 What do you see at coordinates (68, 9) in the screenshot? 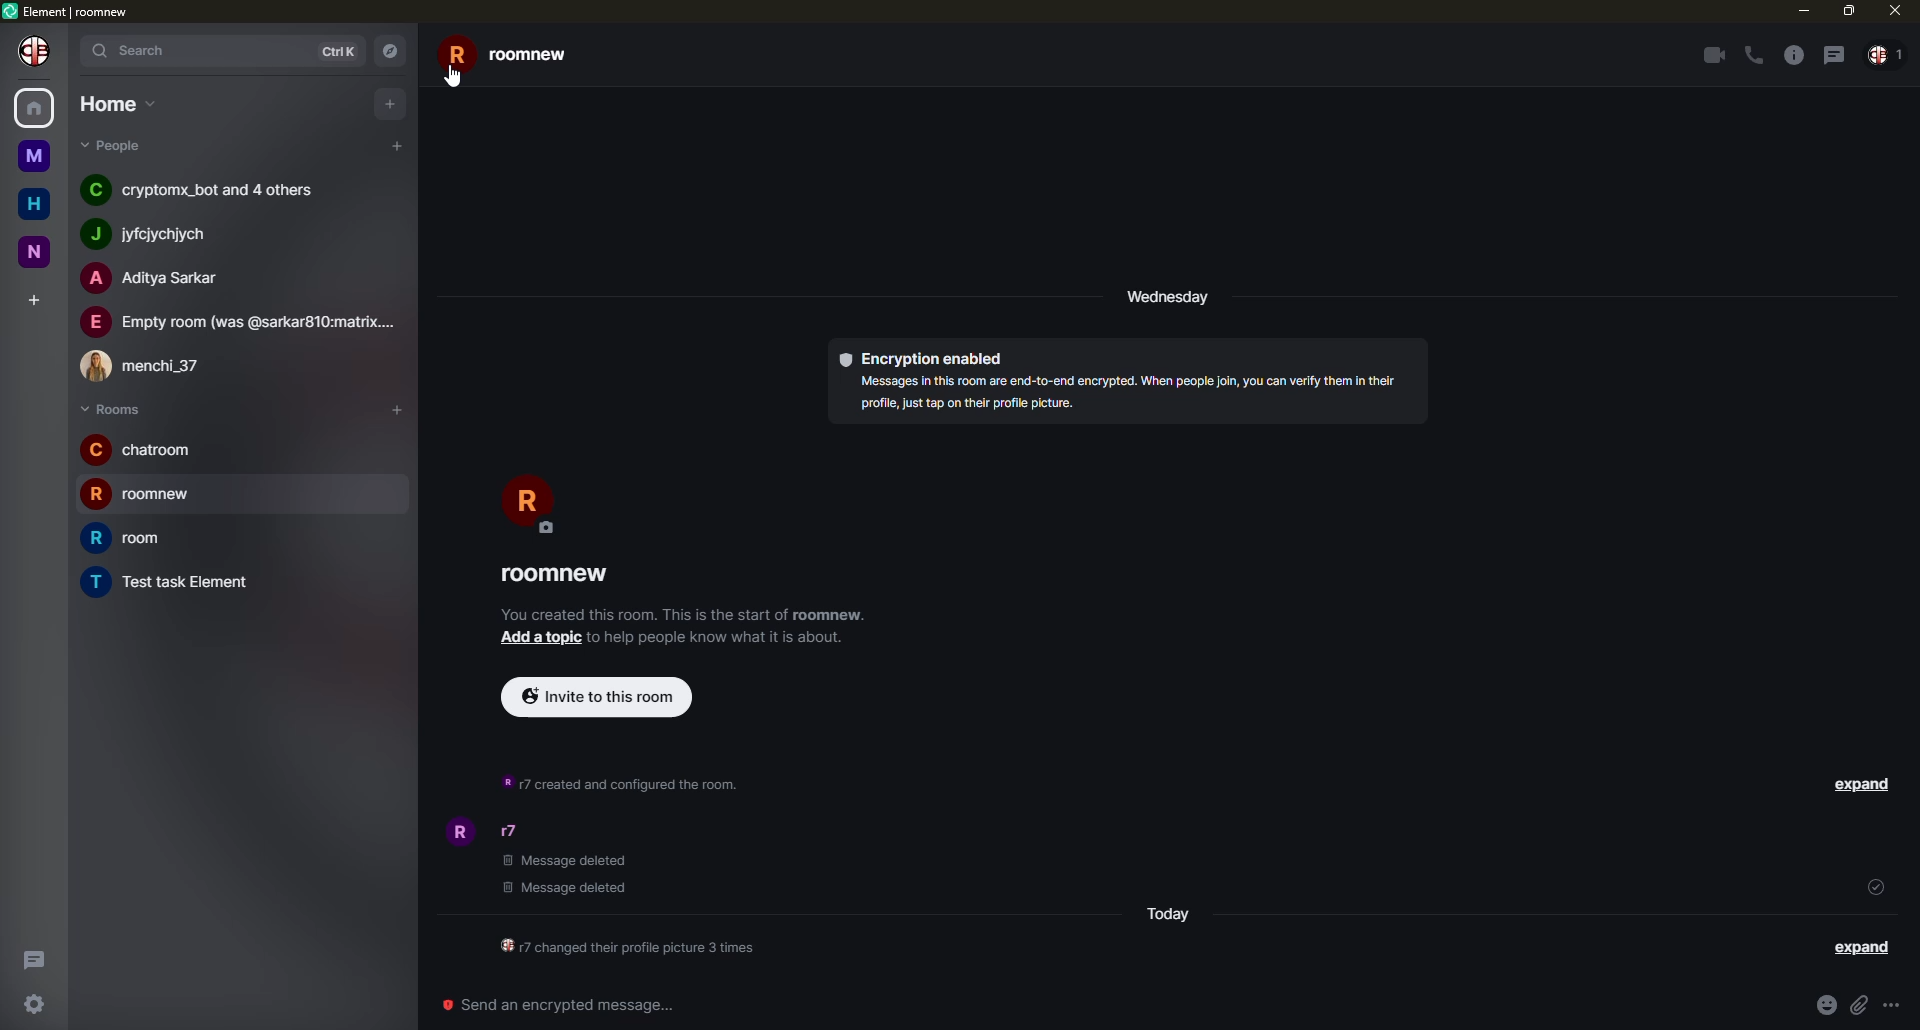
I see `element` at bounding box center [68, 9].